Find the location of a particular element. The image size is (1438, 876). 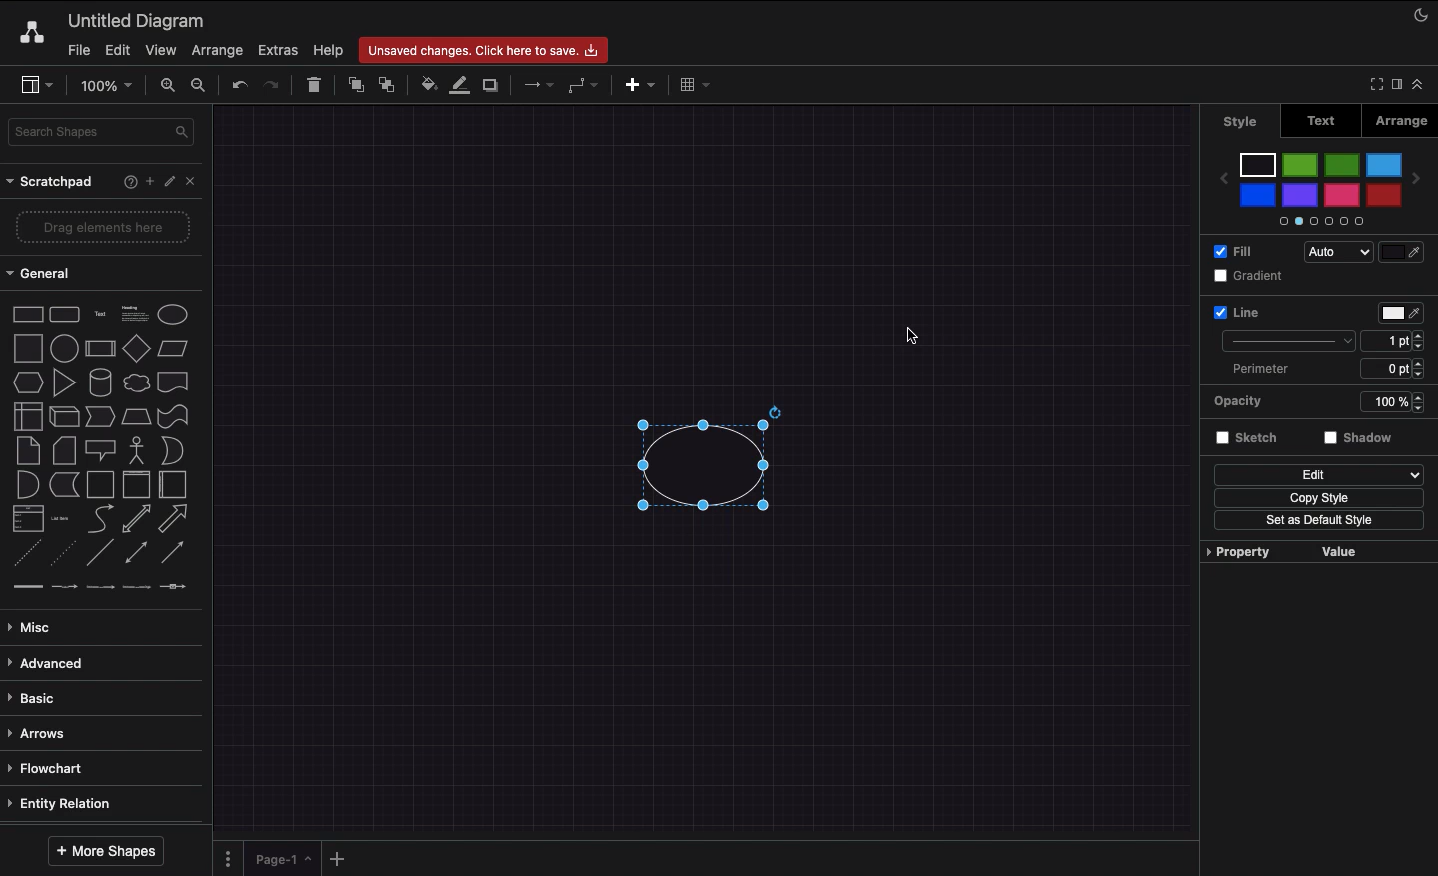

Cube is located at coordinates (64, 417).